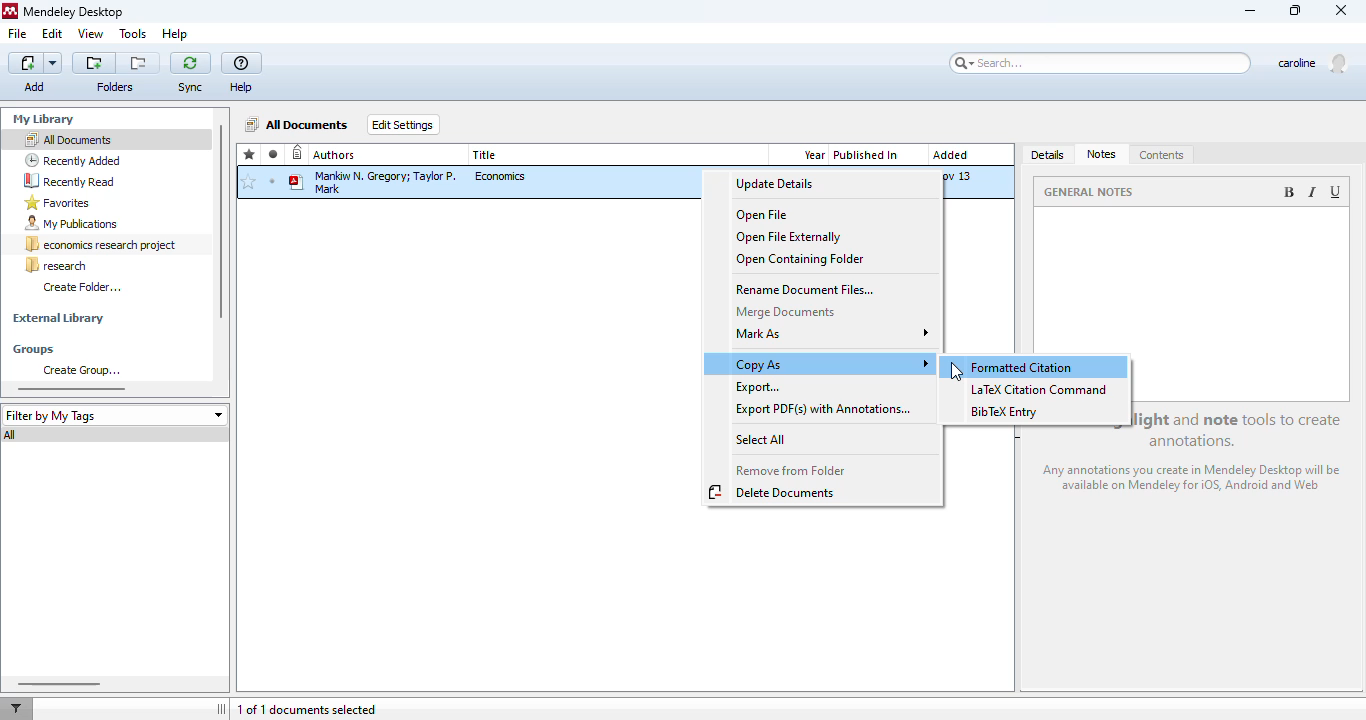 The width and height of the screenshot is (1366, 720). What do you see at coordinates (374, 181) in the screenshot?
I see `Mankiw N. Gregor; Taylor P. Mark` at bounding box center [374, 181].